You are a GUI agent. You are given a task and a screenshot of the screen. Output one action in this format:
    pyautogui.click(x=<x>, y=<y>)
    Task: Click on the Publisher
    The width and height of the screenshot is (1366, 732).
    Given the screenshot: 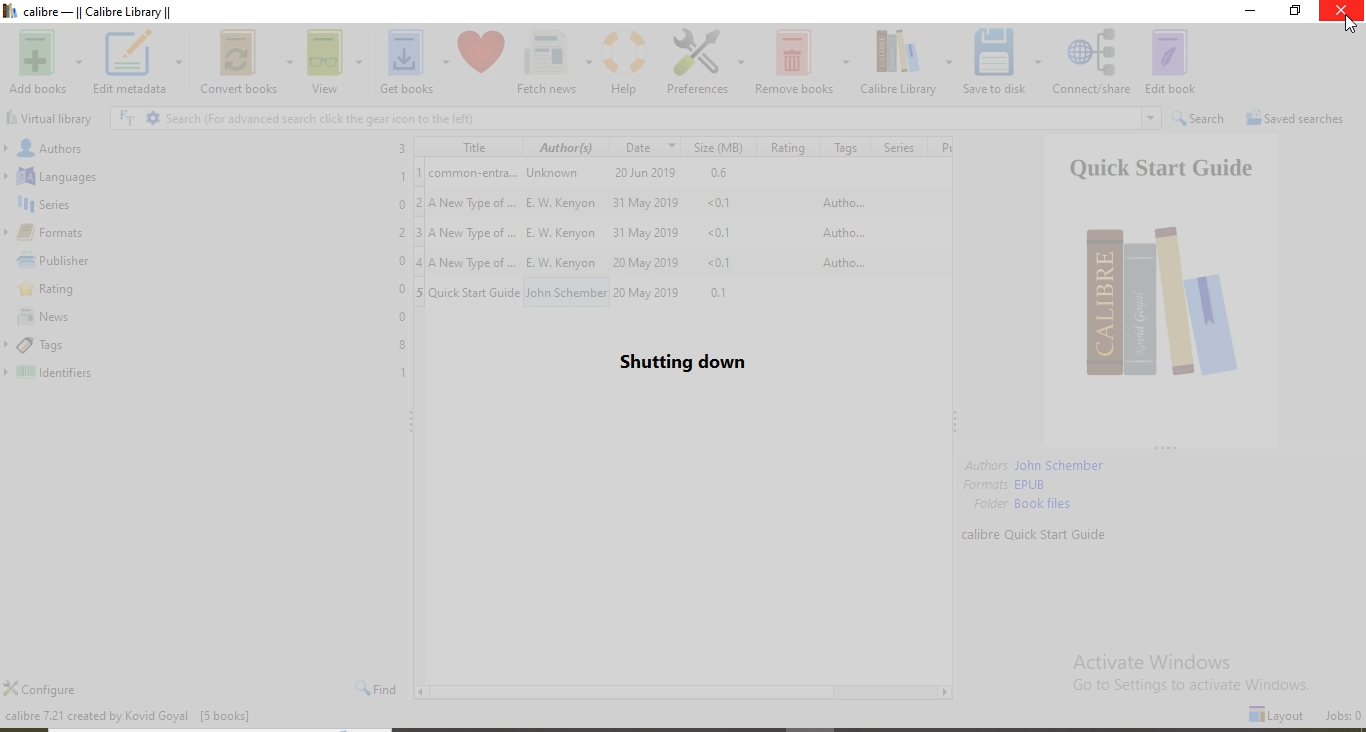 What is the action you would take?
    pyautogui.click(x=204, y=261)
    